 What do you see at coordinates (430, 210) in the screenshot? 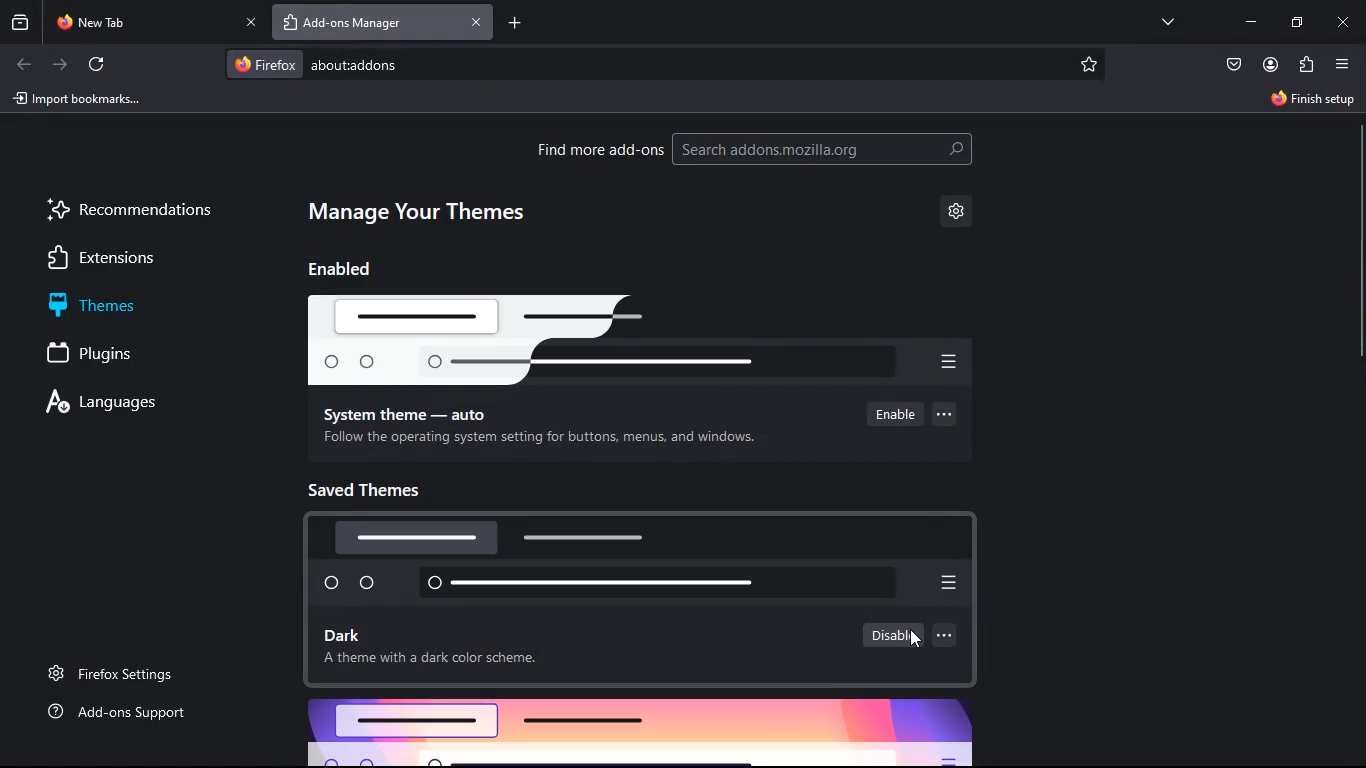
I see `manage your themes` at bounding box center [430, 210].